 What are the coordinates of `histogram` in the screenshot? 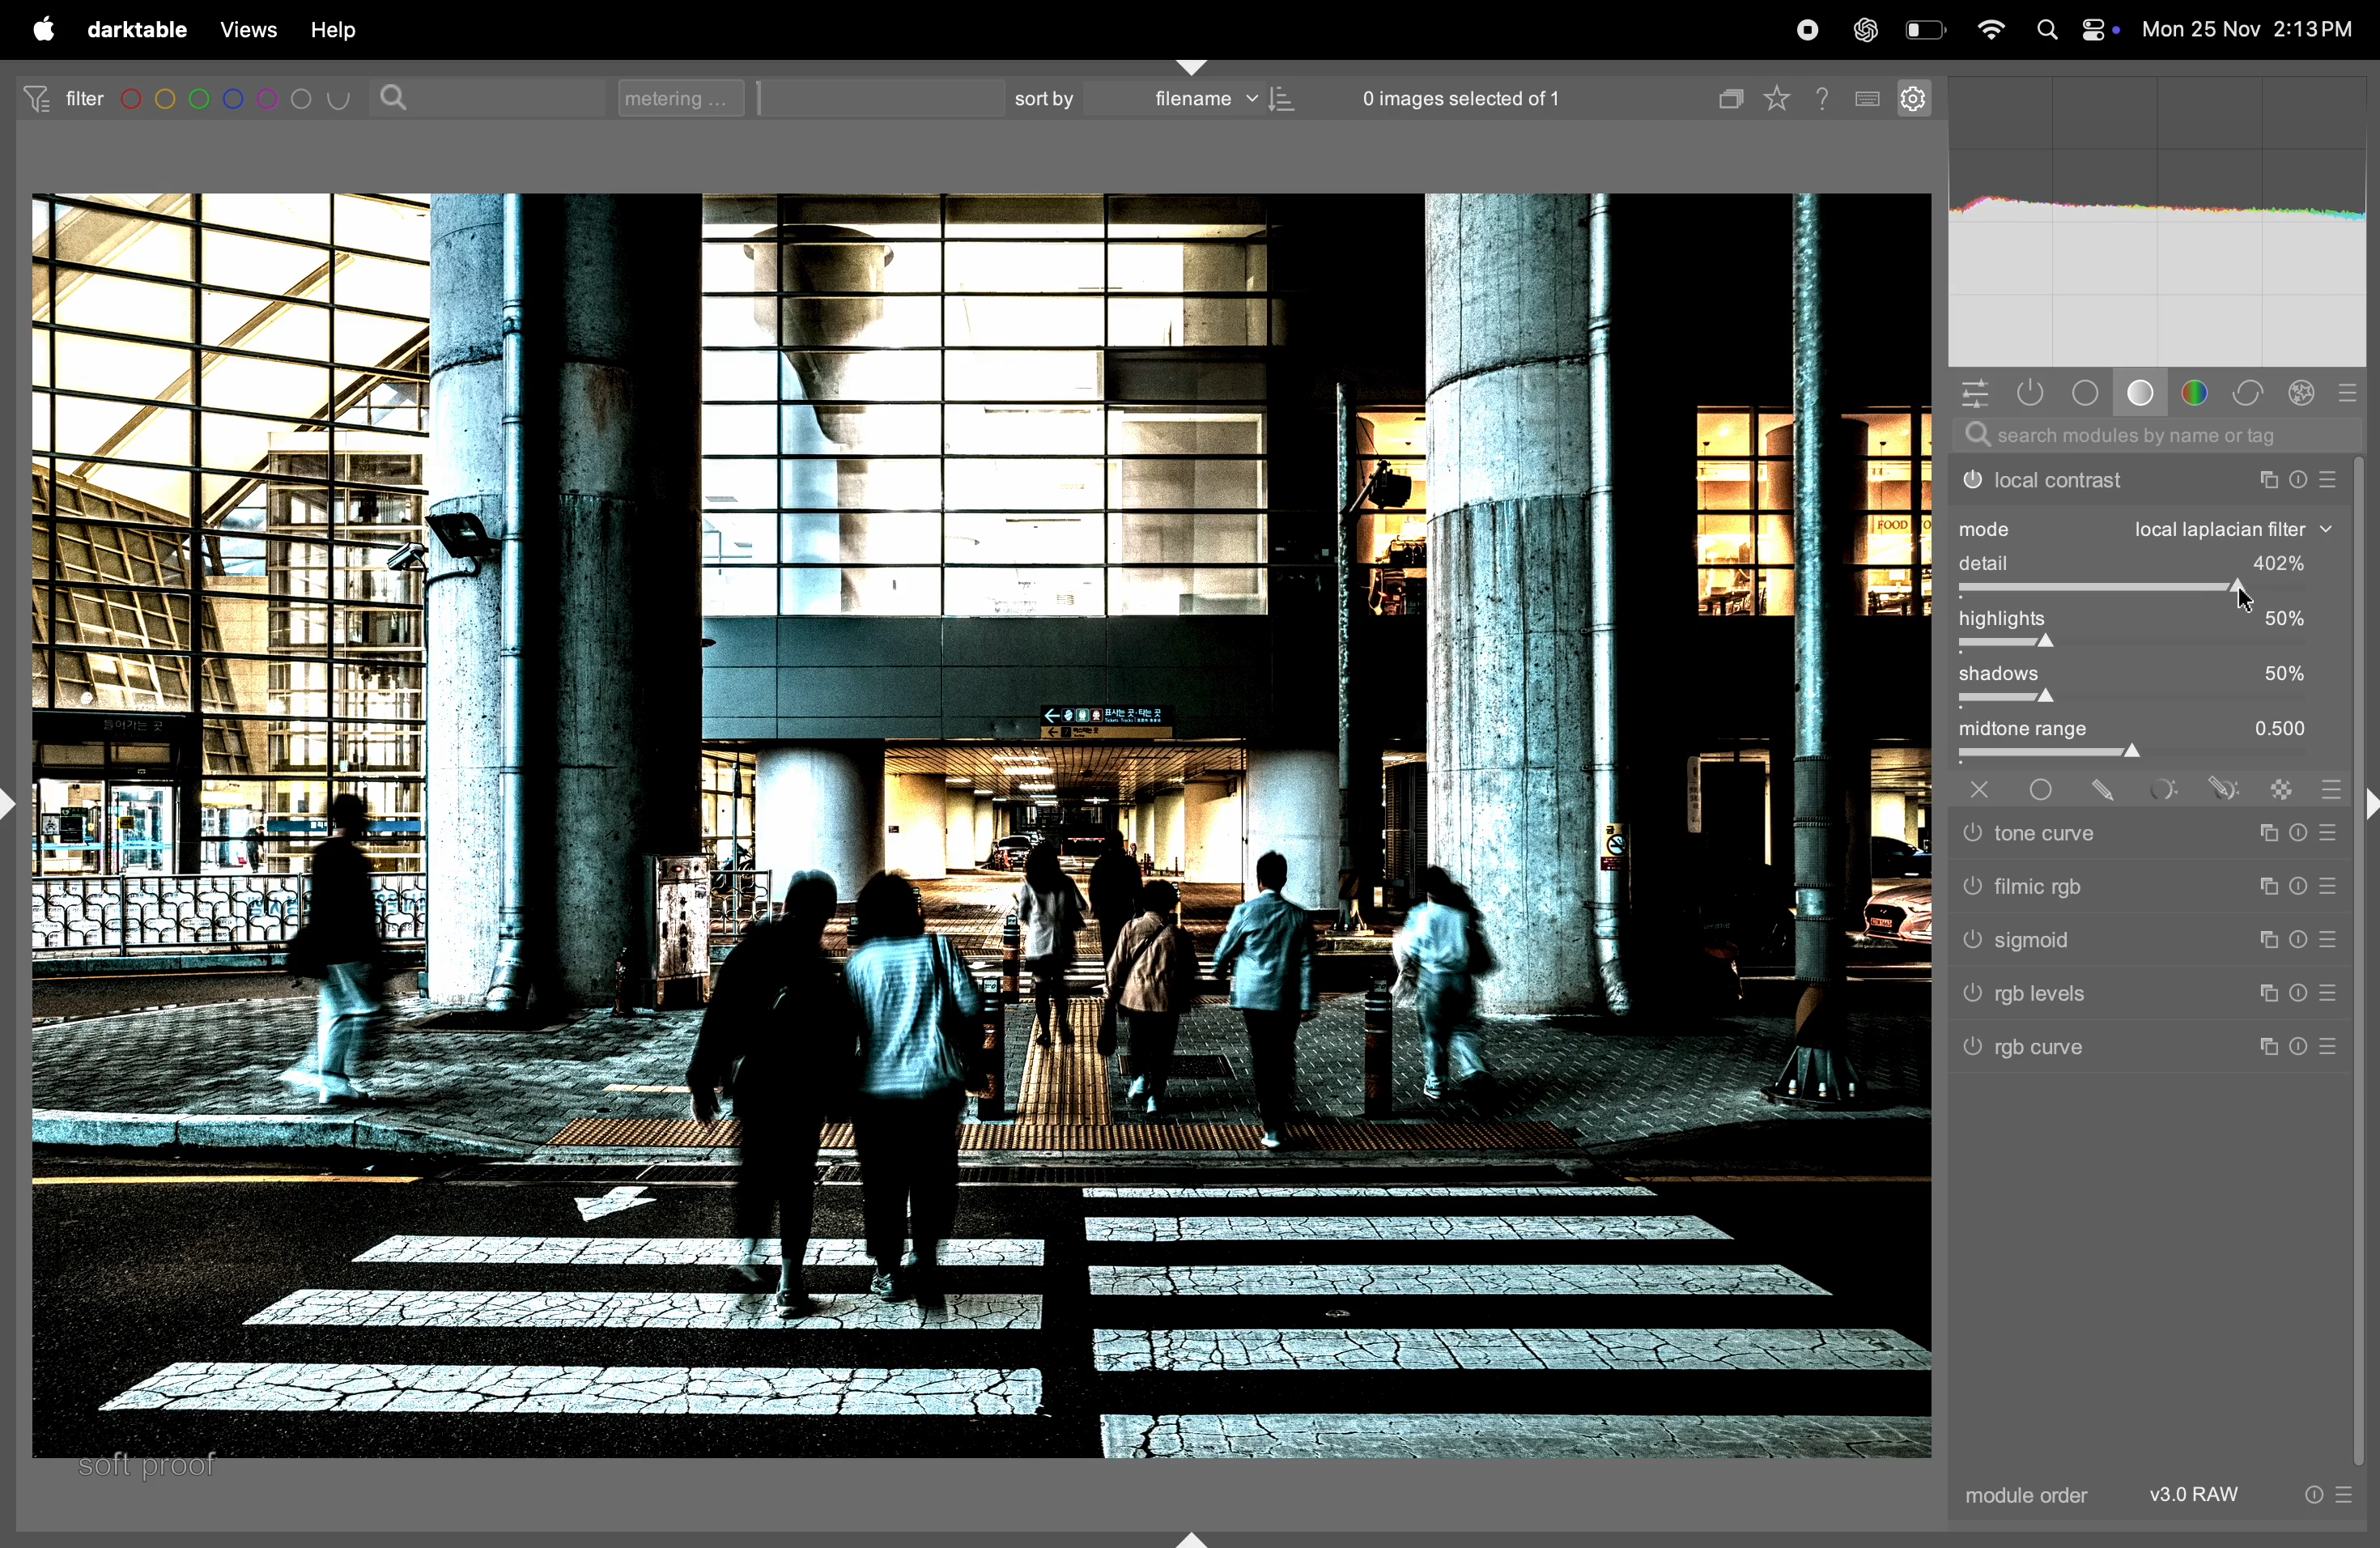 It's located at (2157, 224).